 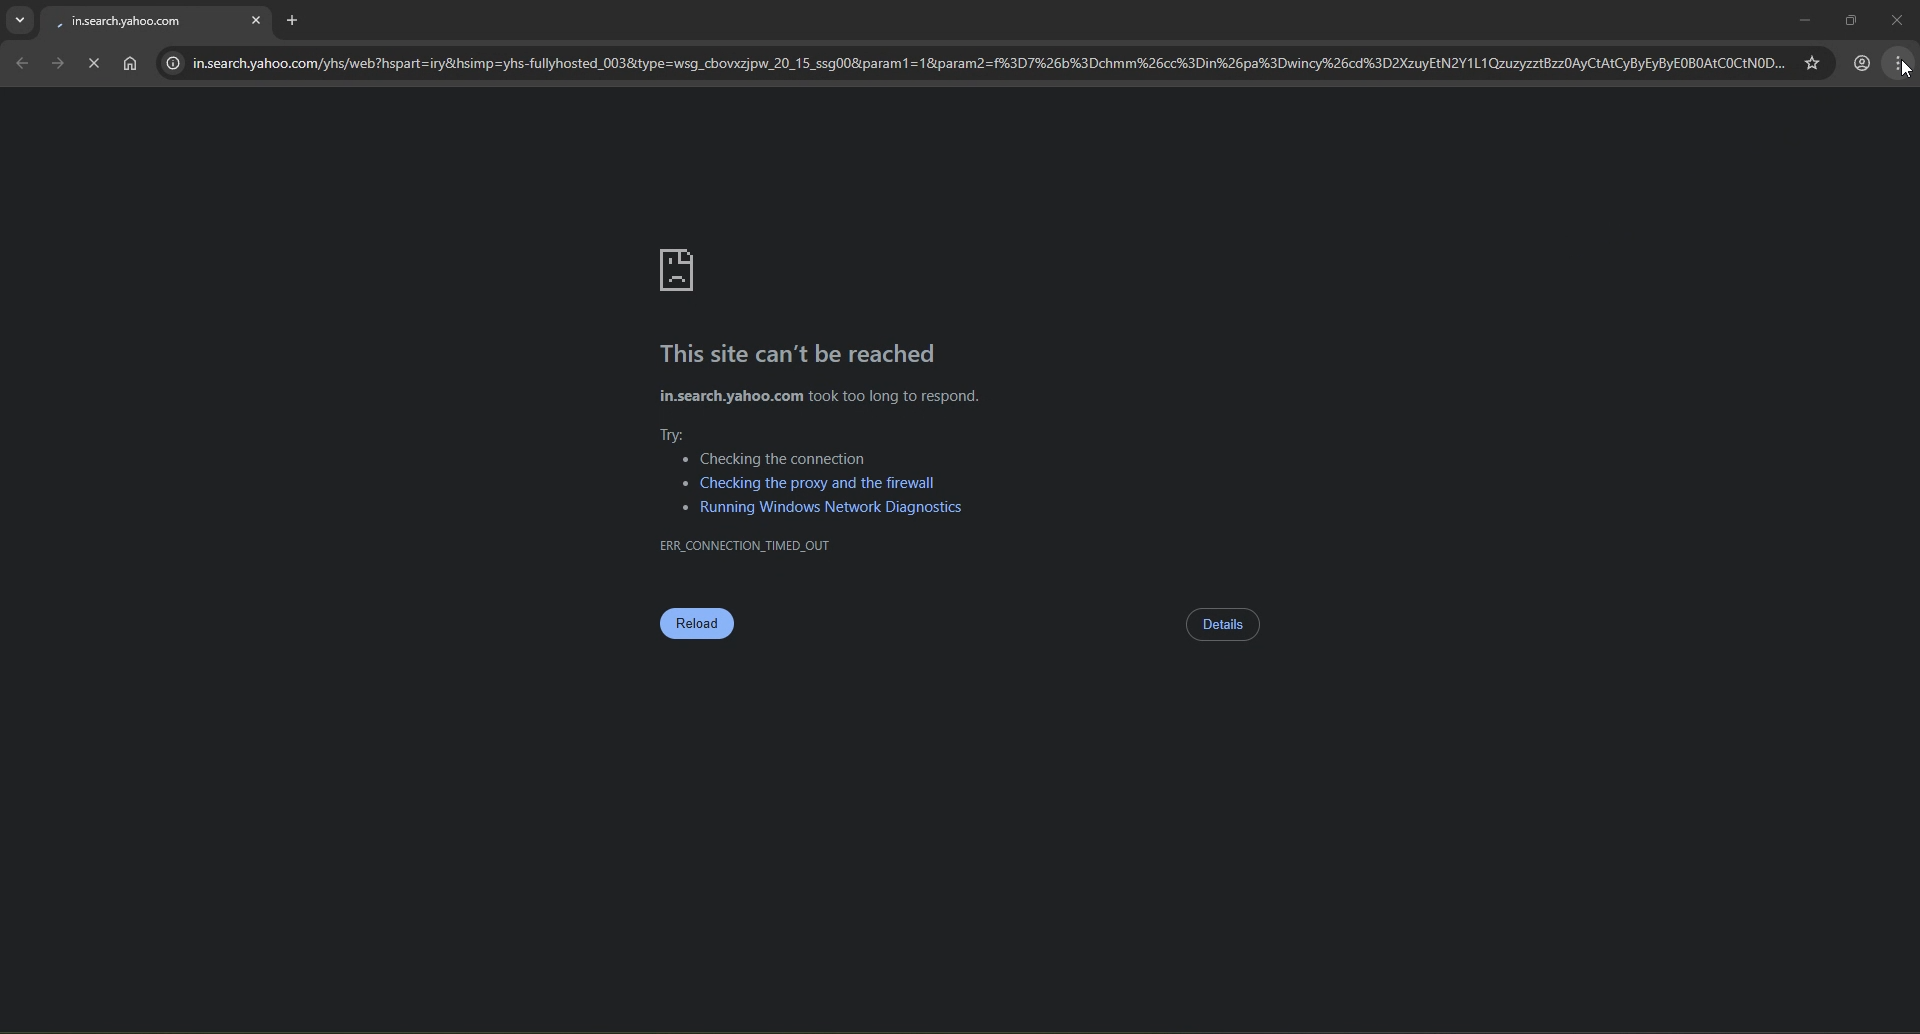 I want to click on @ insearchyahoo.com/yhs/webZhspart=iry&hsimp=yhs-fullyhosted_003&type=wsg_cbovxzjpw_20_15_ssg00&param1=18&param2=3%3D7%26b%3Dchmm%26¢c%3Din3%26pa%3Dwincy%26cd%3D2XzuyEtN2Y 111Qzuzyz2tBzz0AYCtAICy By EyByEOBOACOCENOD.., so click(x=969, y=64).